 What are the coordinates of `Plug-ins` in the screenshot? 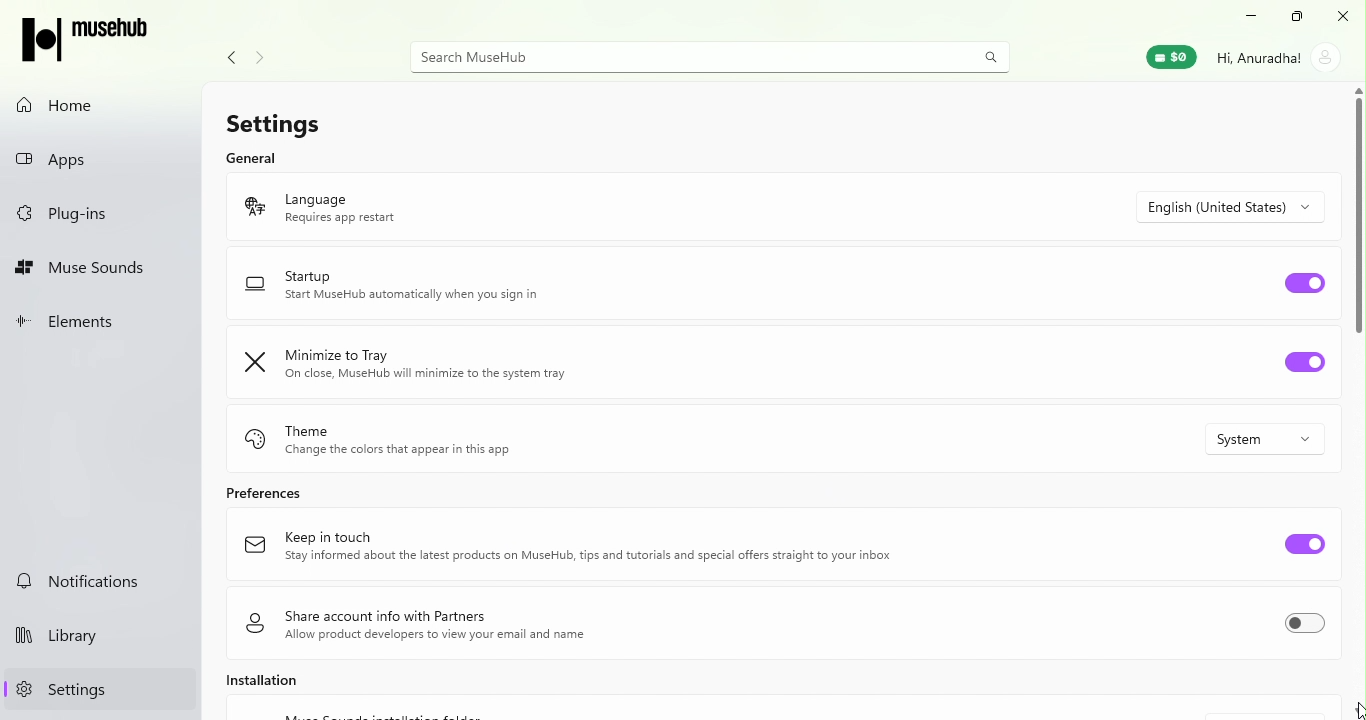 It's located at (95, 214).